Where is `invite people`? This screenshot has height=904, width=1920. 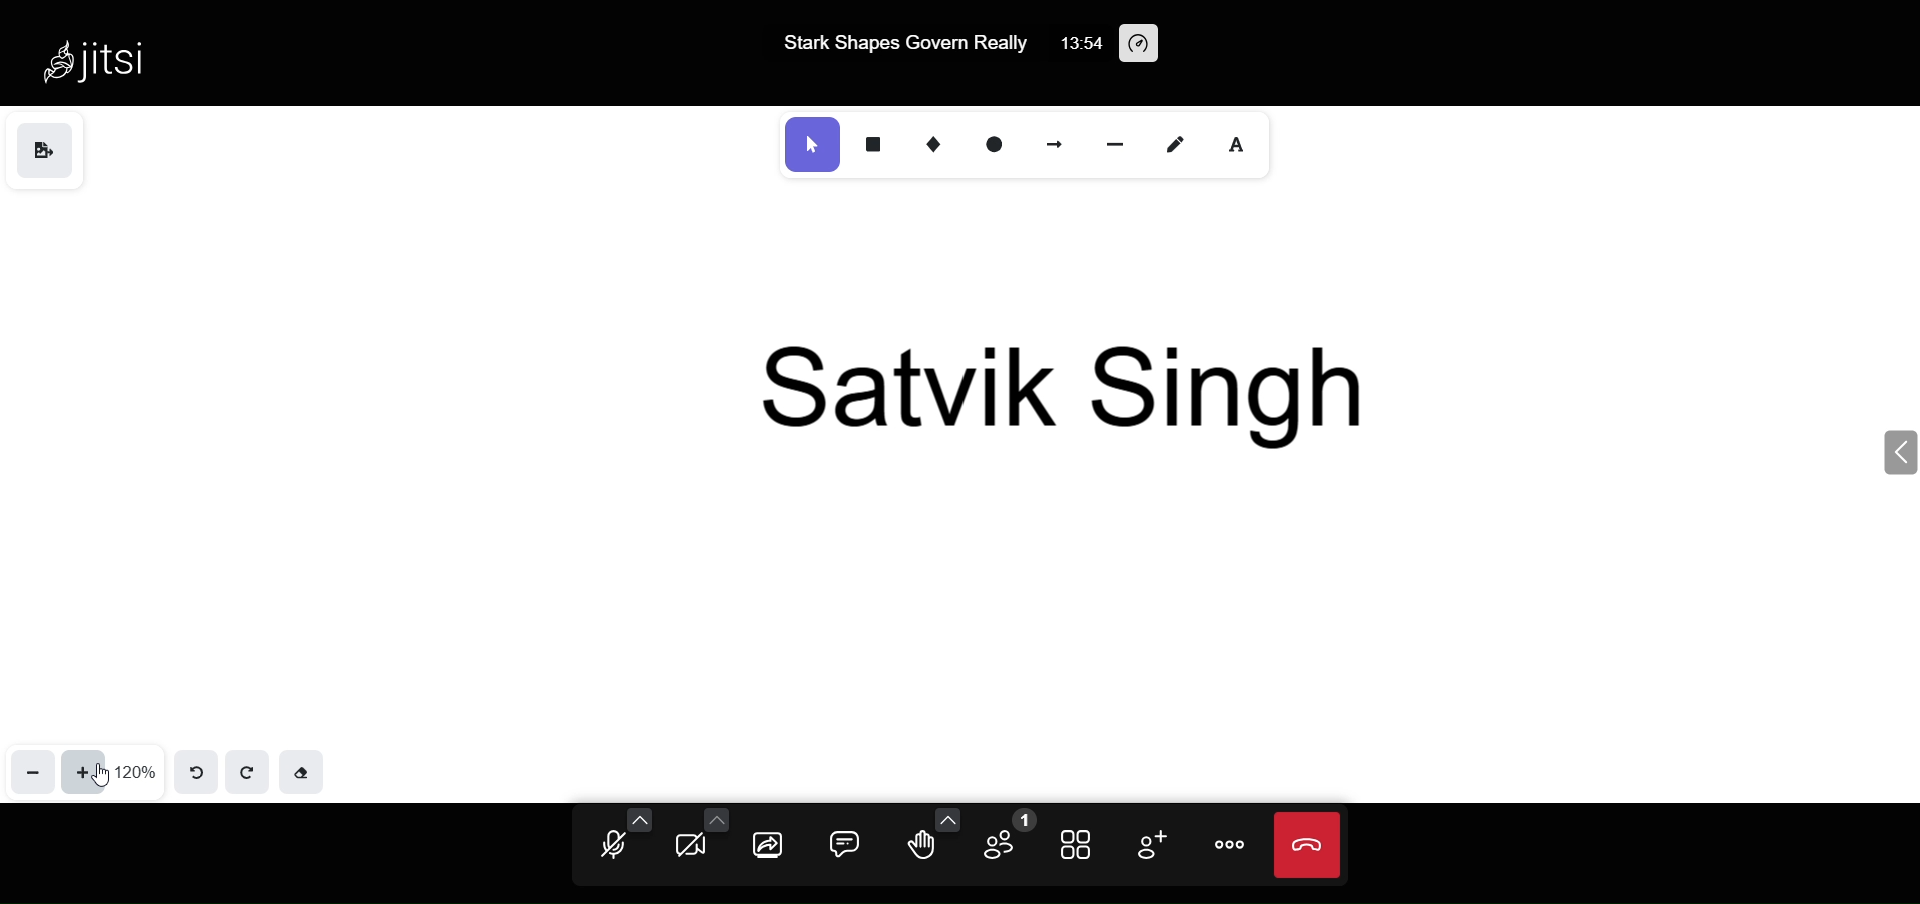 invite people is located at coordinates (1152, 843).